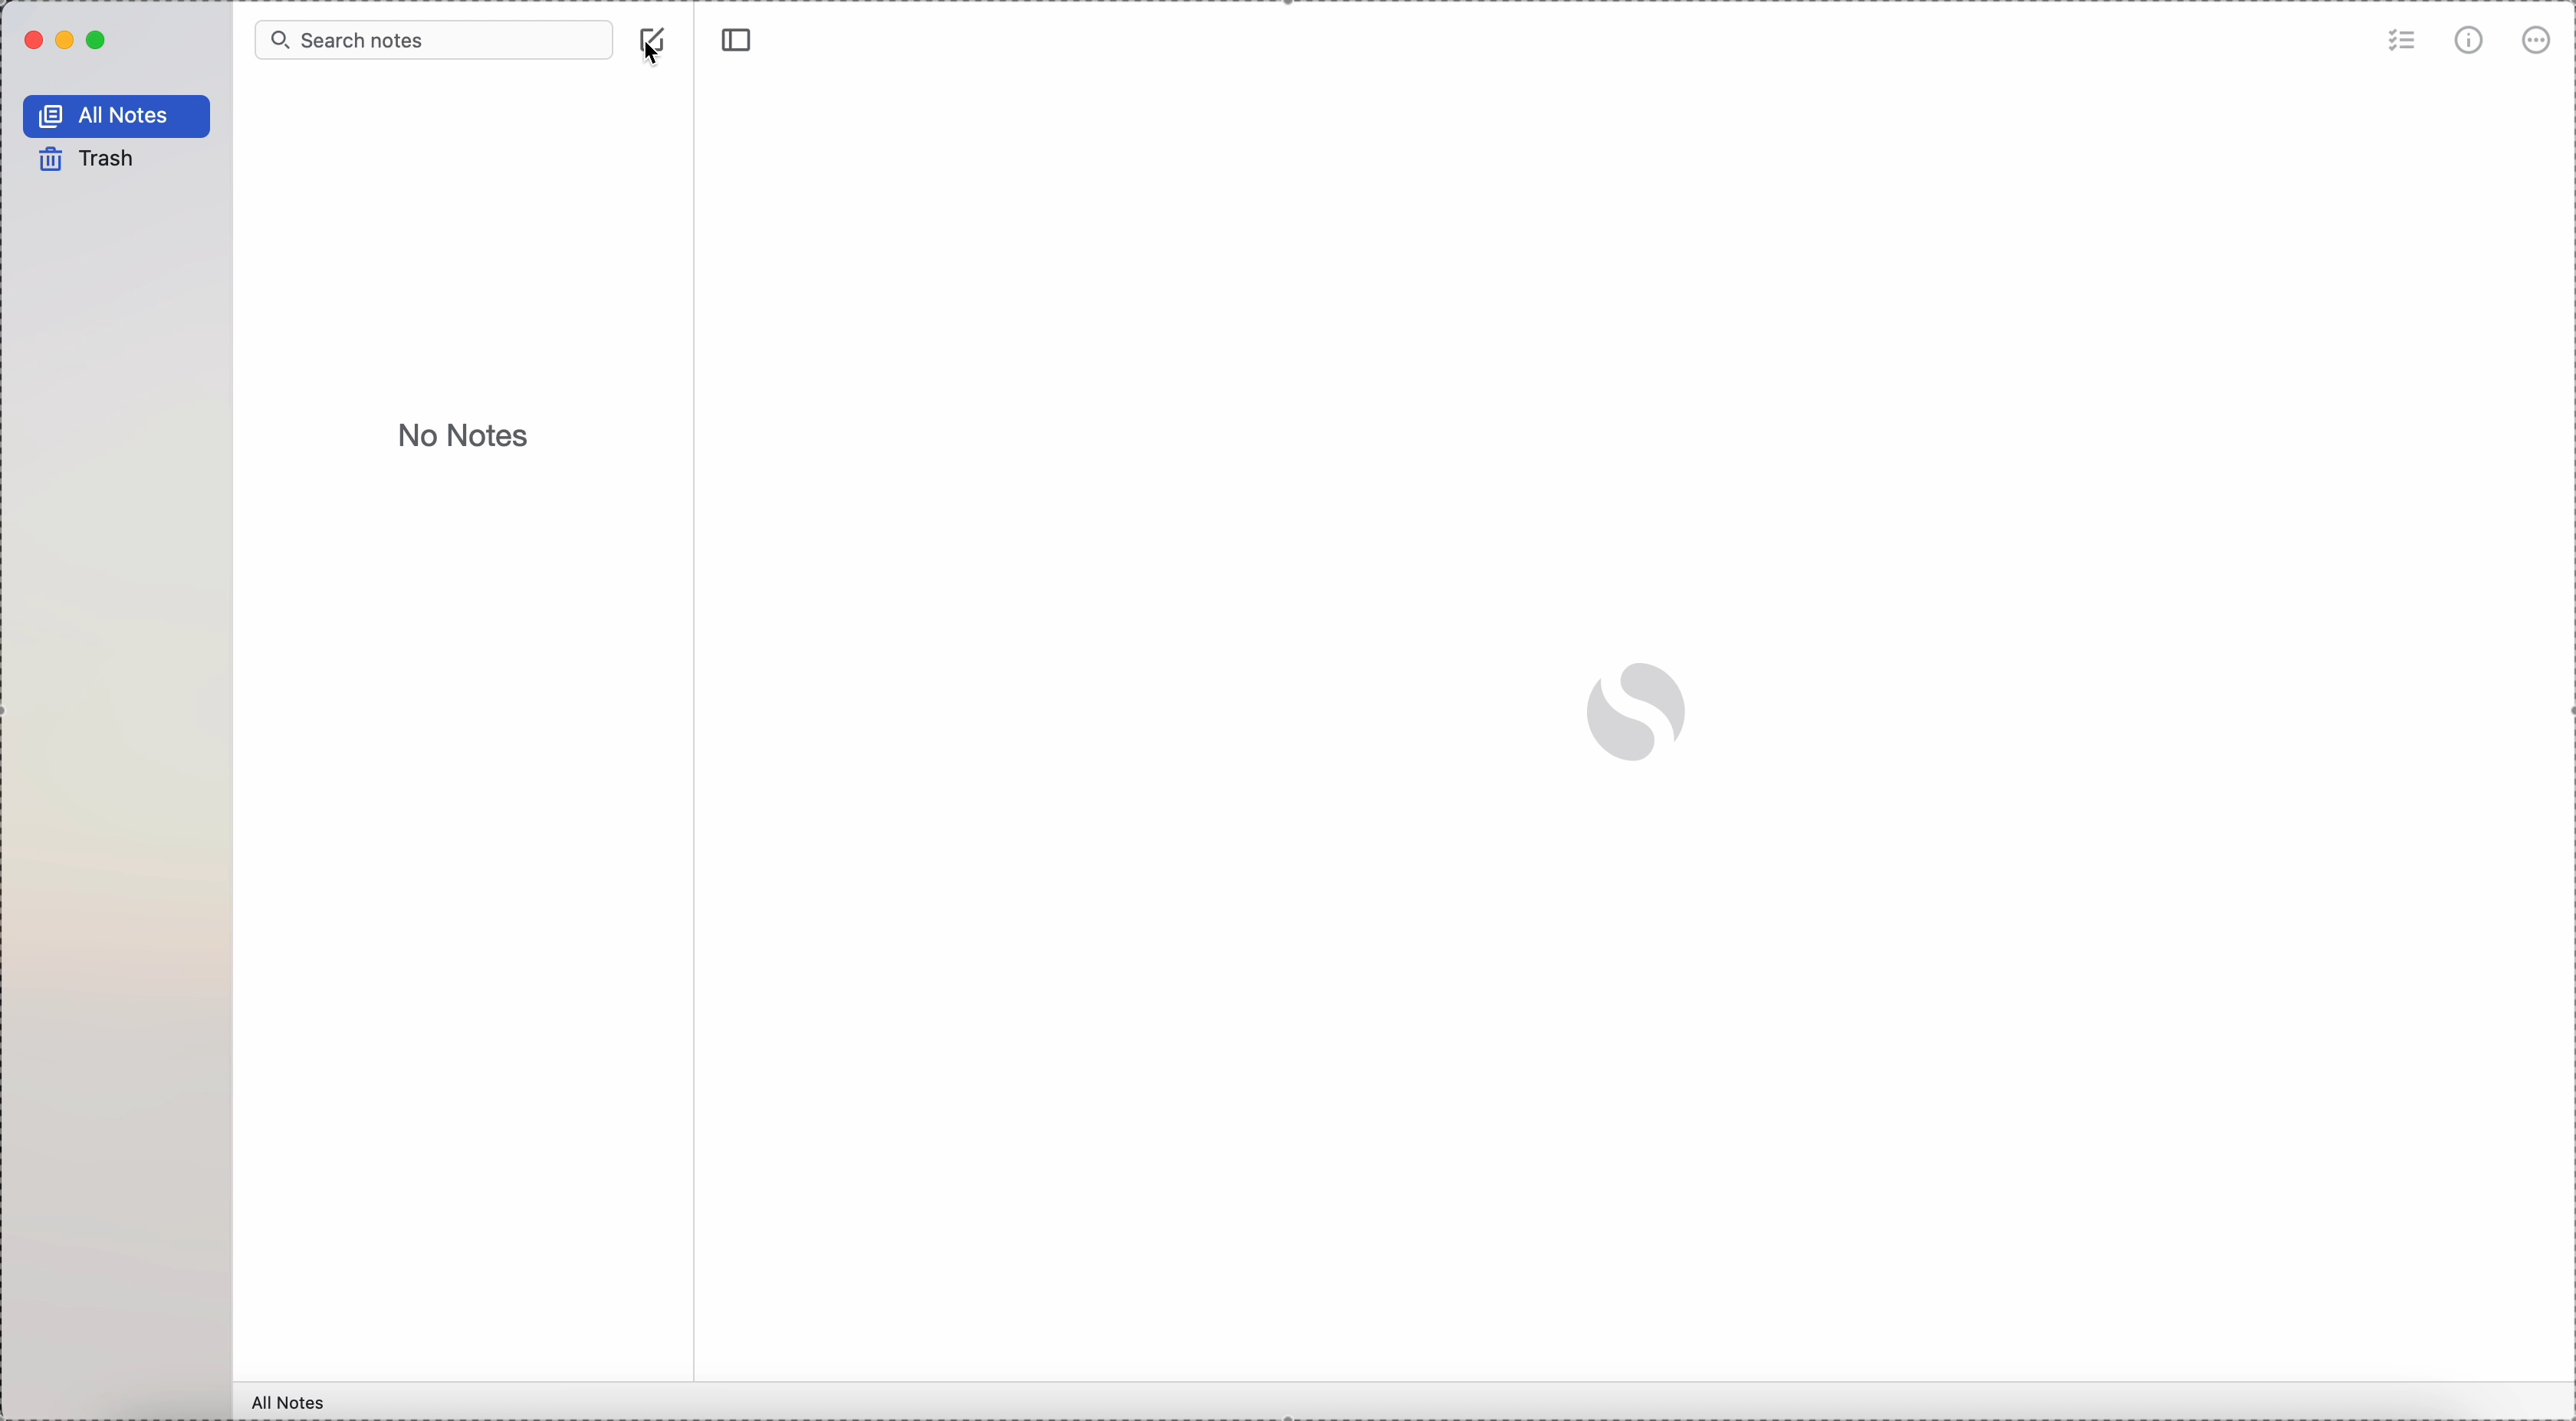 The image size is (2576, 1421). I want to click on toggle sidebar, so click(734, 40).